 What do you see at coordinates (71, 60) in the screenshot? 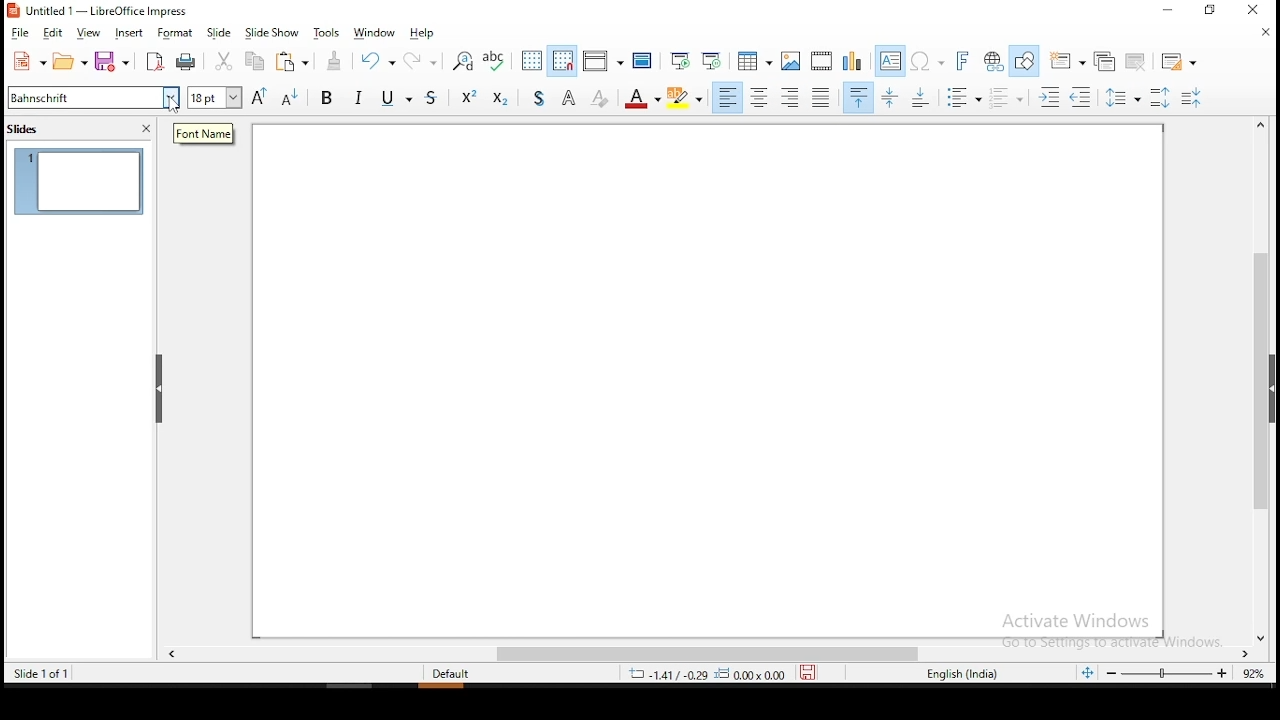
I see `open` at bounding box center [71, 60].